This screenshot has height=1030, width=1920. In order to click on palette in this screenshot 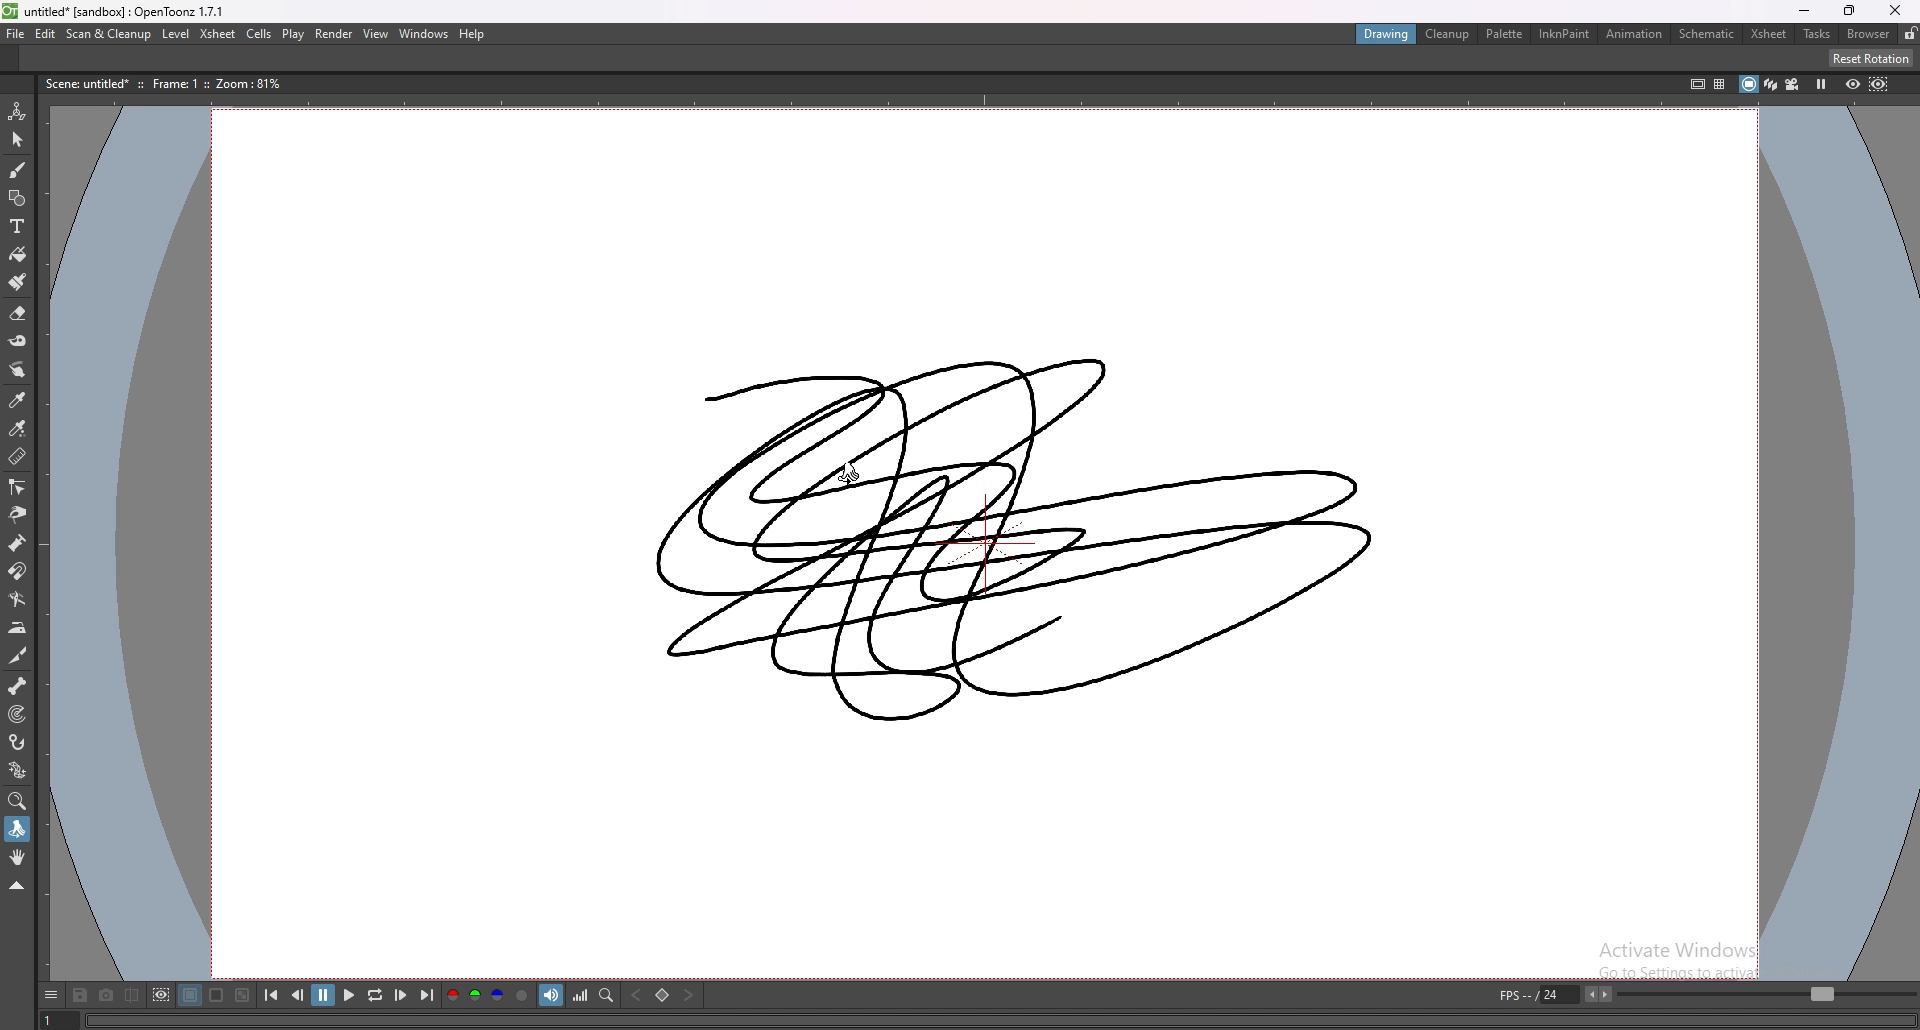, I will do `click(1505, 35)`.